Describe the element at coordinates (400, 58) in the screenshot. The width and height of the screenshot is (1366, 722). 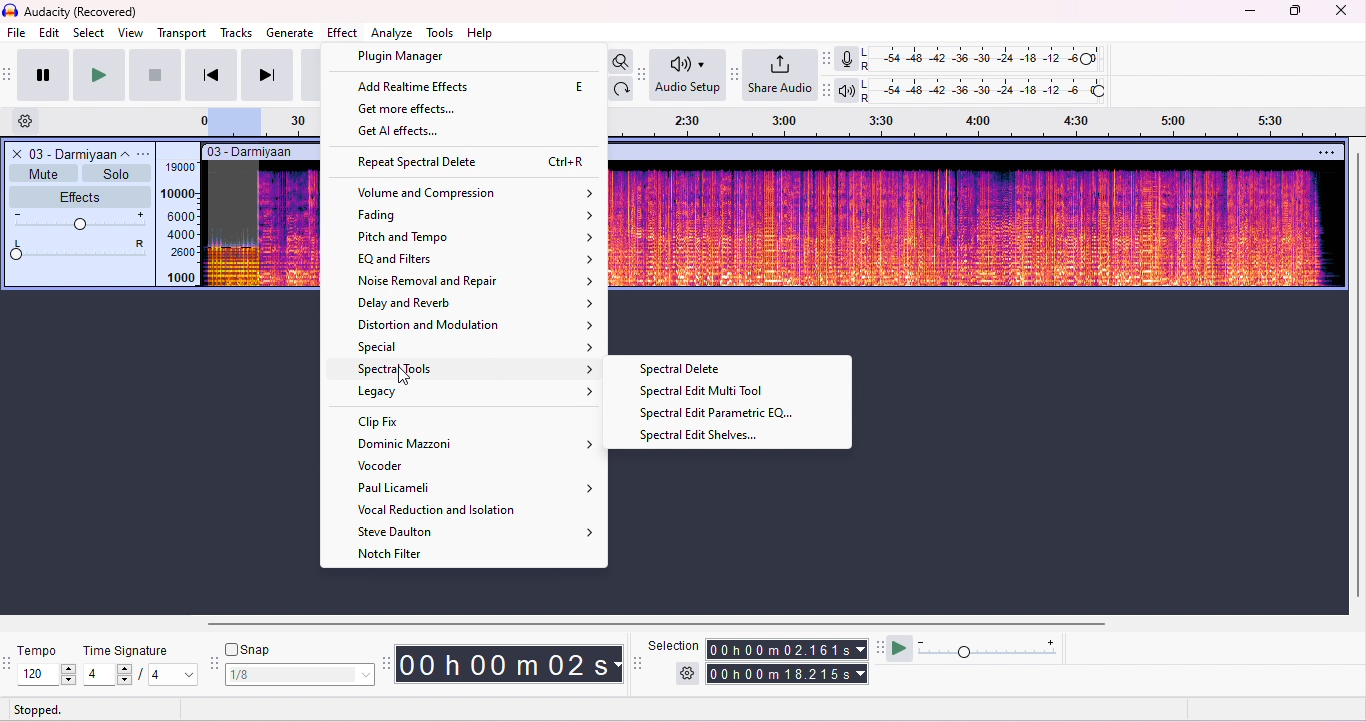
I see `plugin manager` at that location.